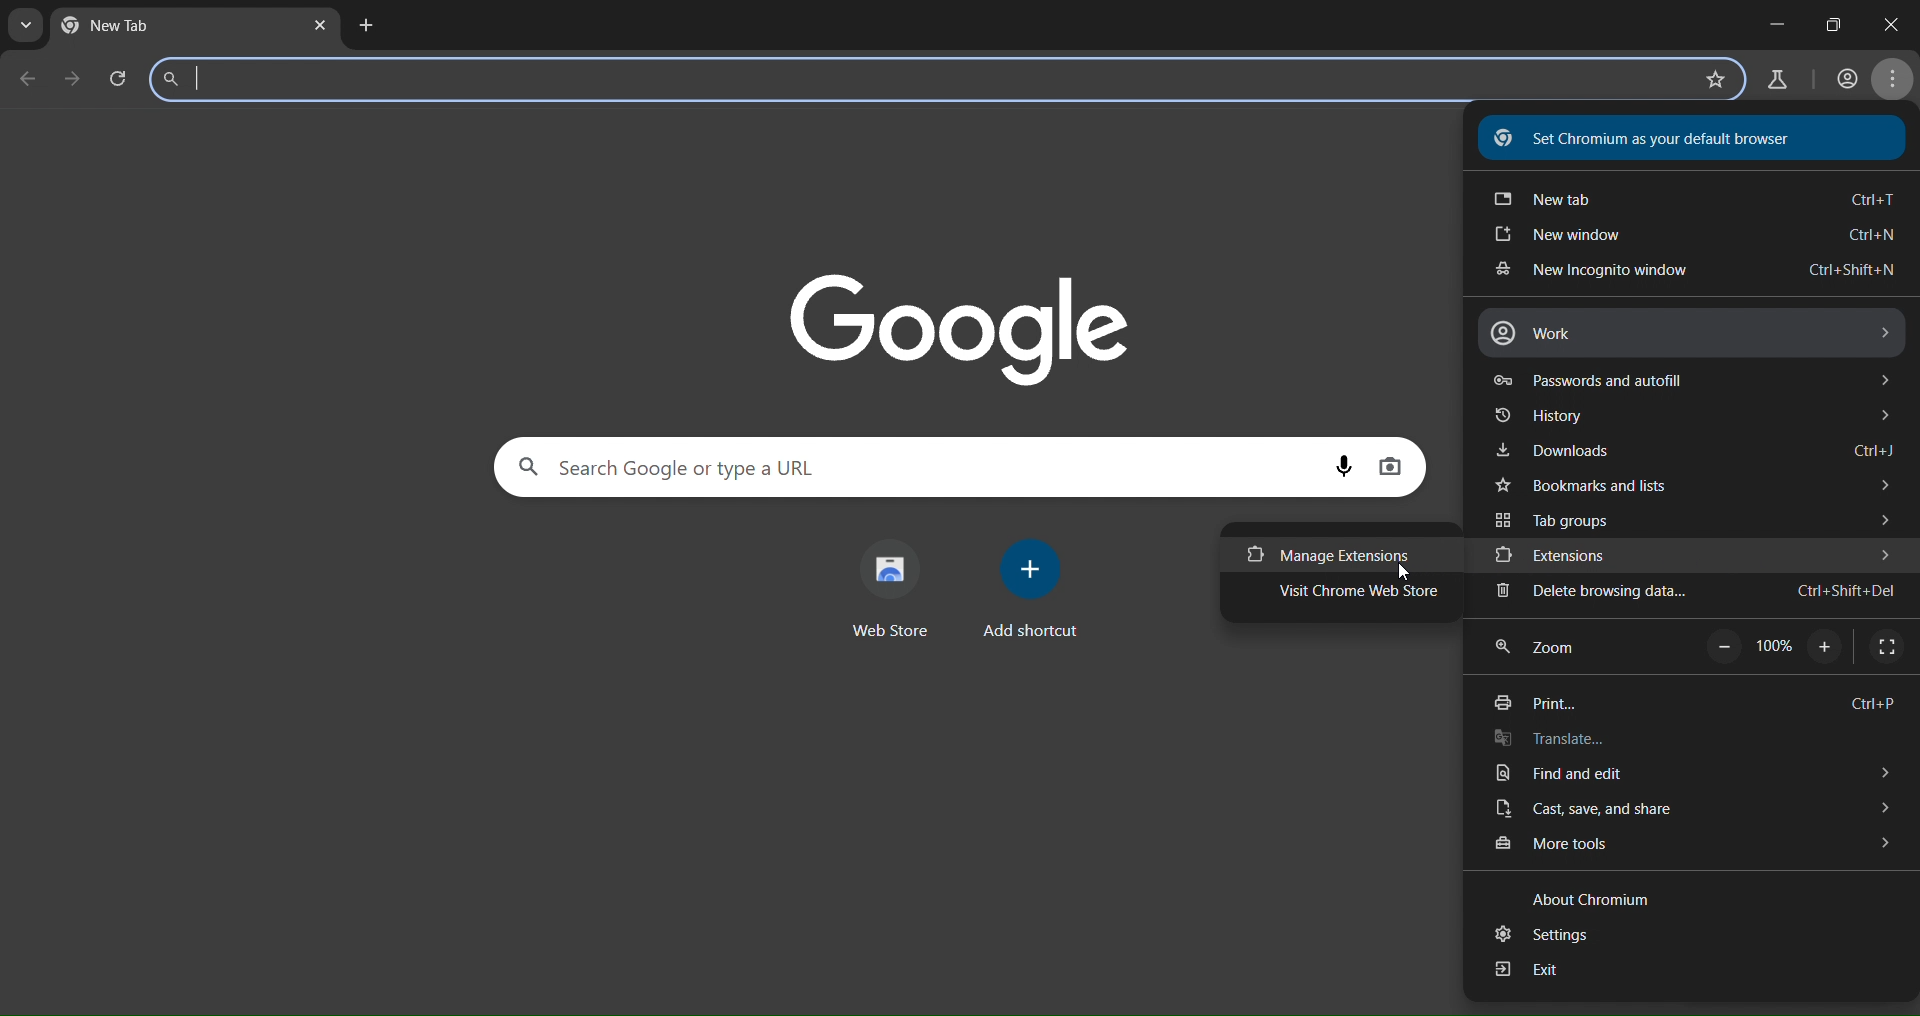 This screenshot has width=1920, height=1016. What do you see at coordinates (1037, 593) in the screenshot?
I see `add shortcut` at bounding box center [1037, 593].